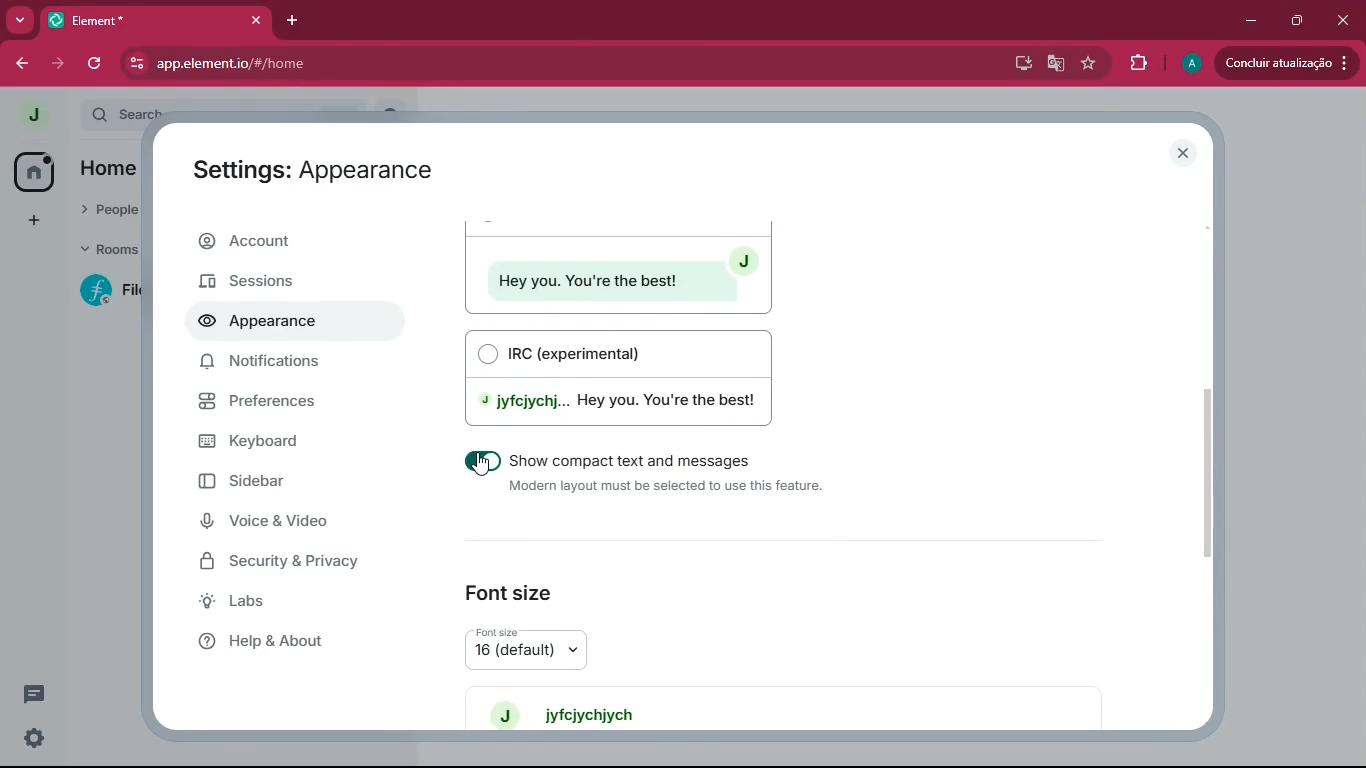  What do you see at coordinates (1247, 22) in the screenshot?
I see `minimize` at bounding box center [1247, 22].